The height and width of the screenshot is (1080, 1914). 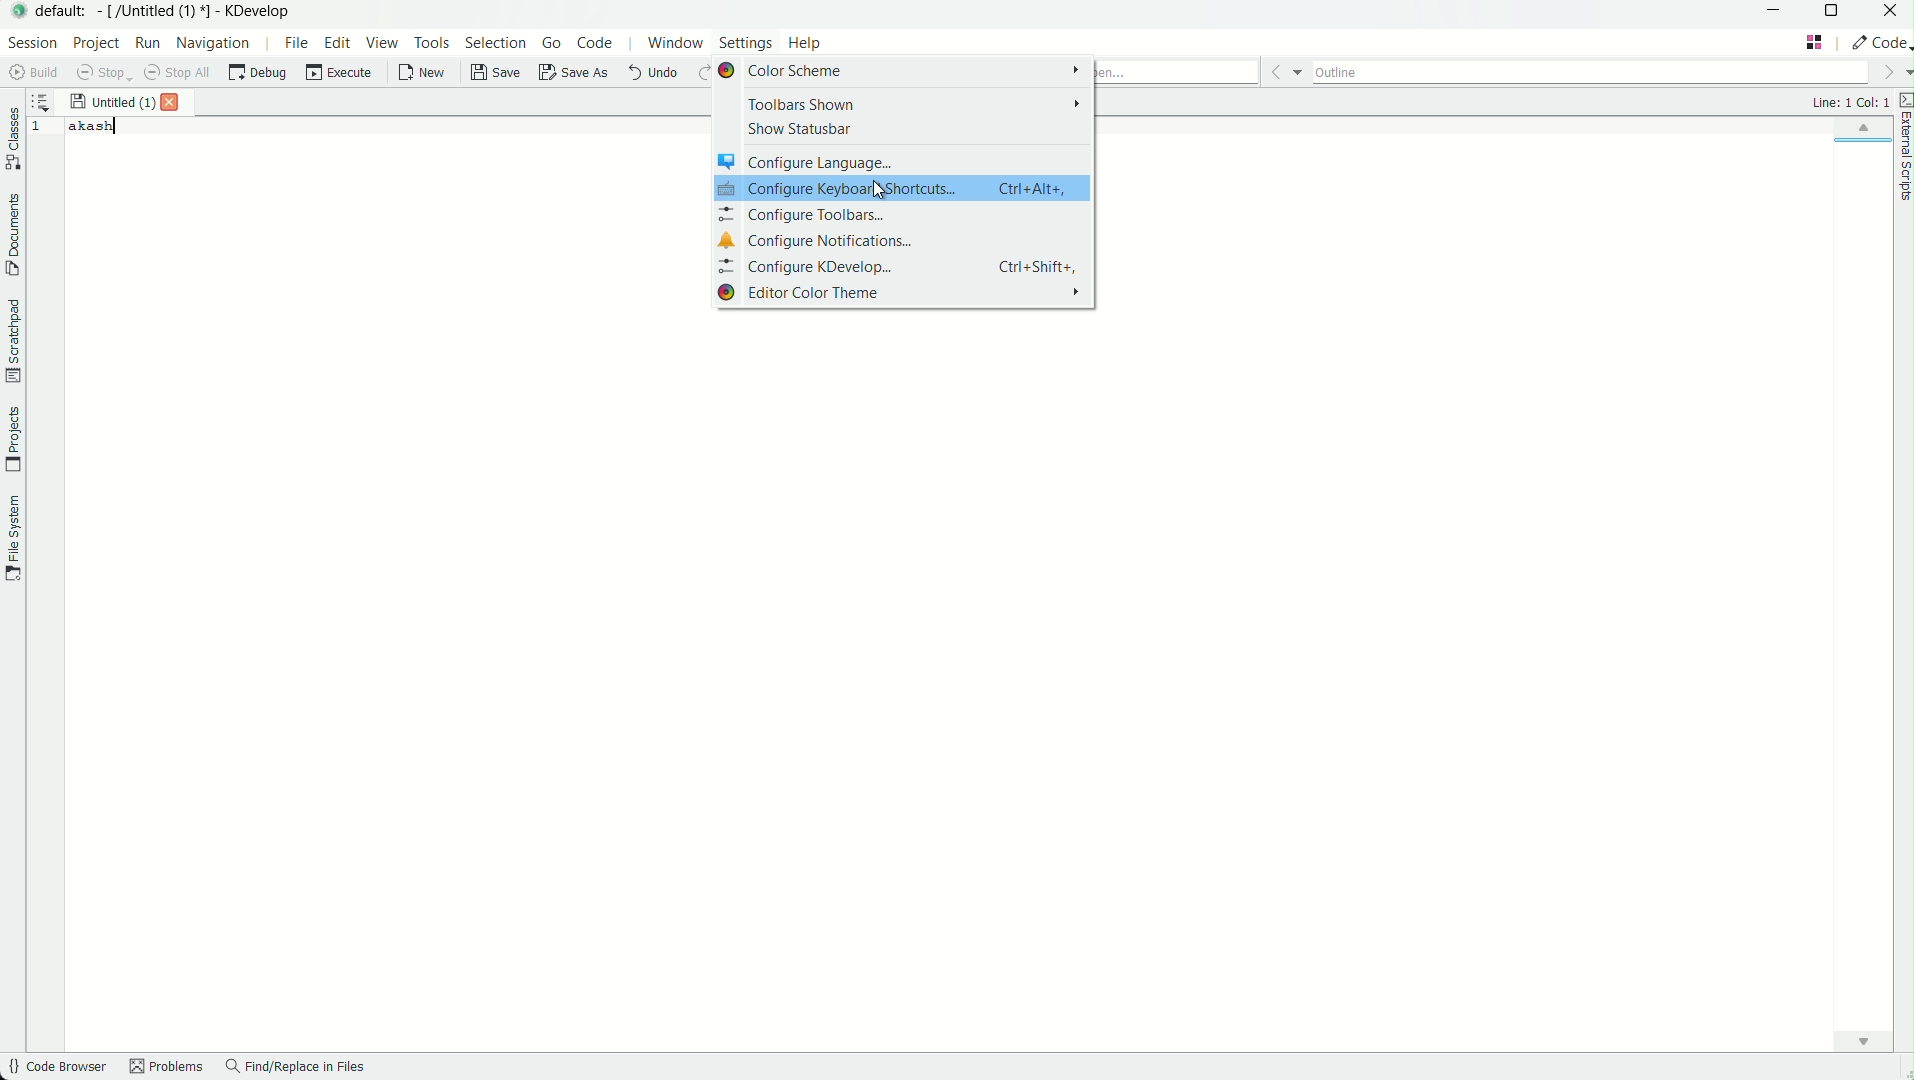 I want to click on execute, so click(x=340, y=73).